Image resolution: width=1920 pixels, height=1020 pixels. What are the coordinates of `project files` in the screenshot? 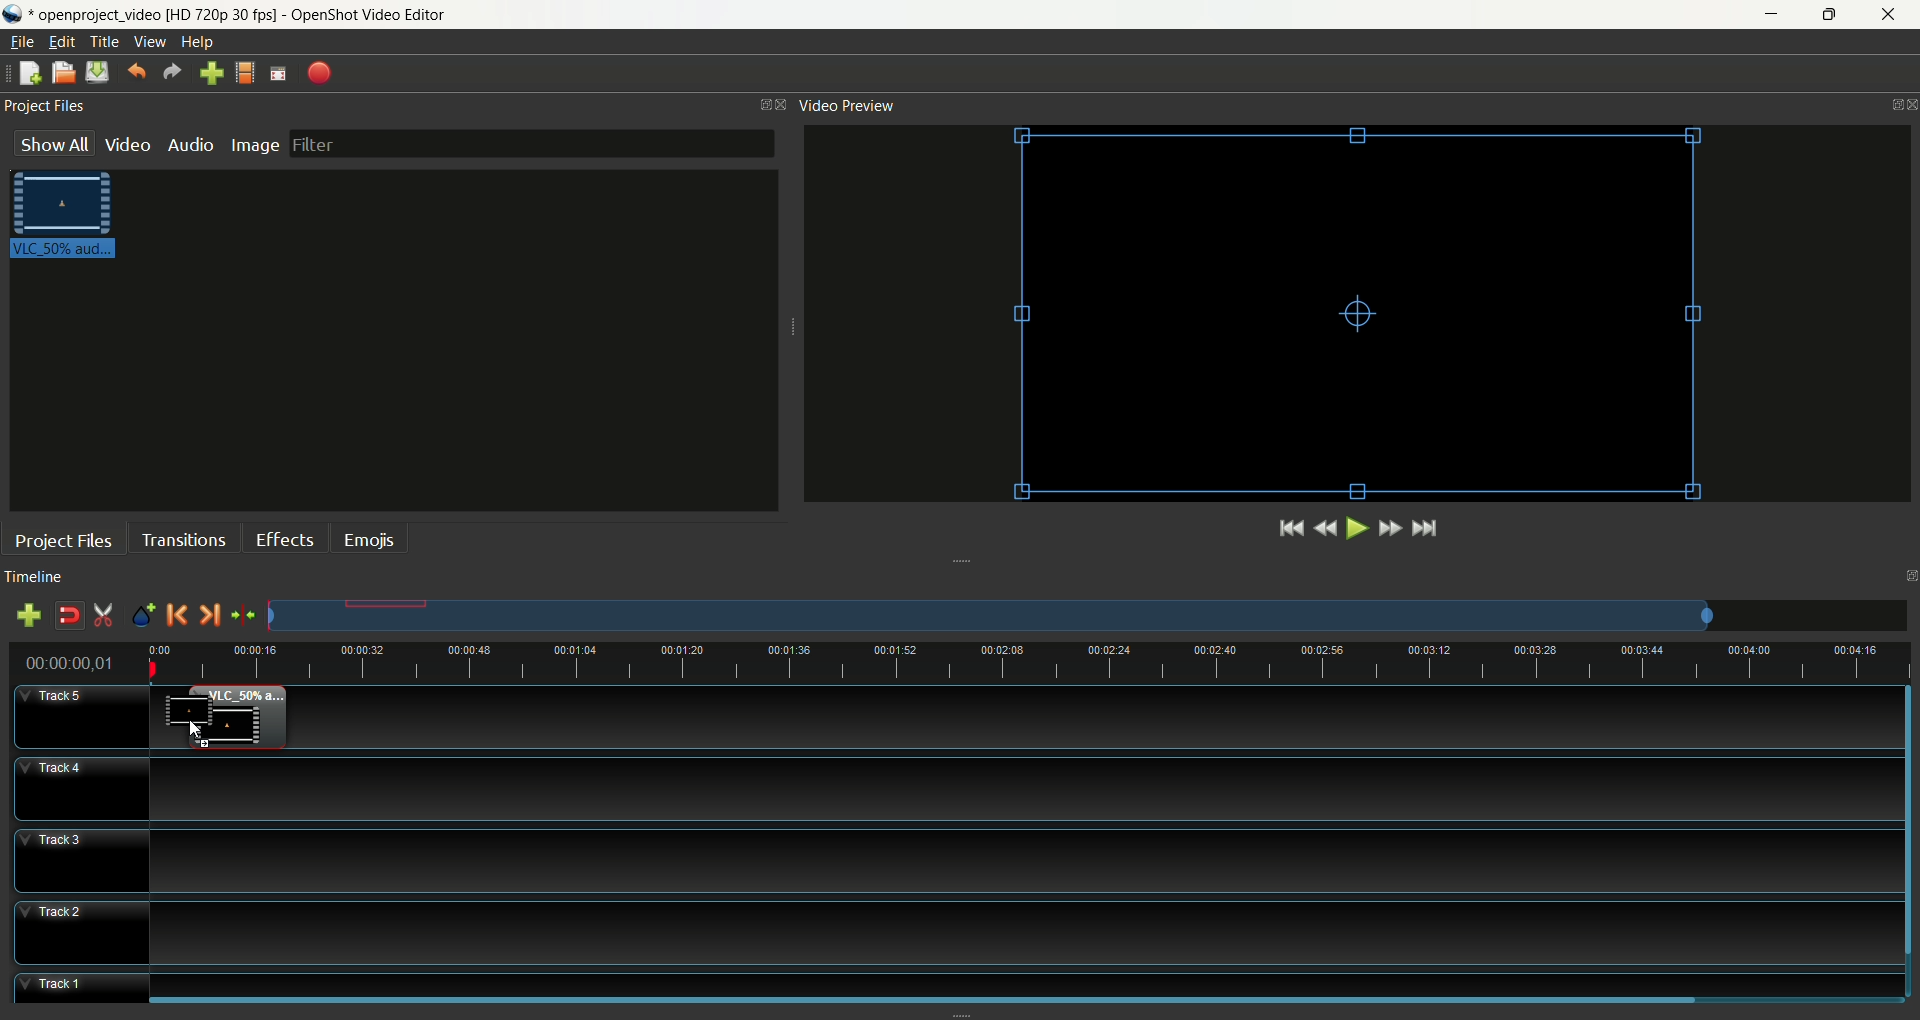 It's located at (63, 541).